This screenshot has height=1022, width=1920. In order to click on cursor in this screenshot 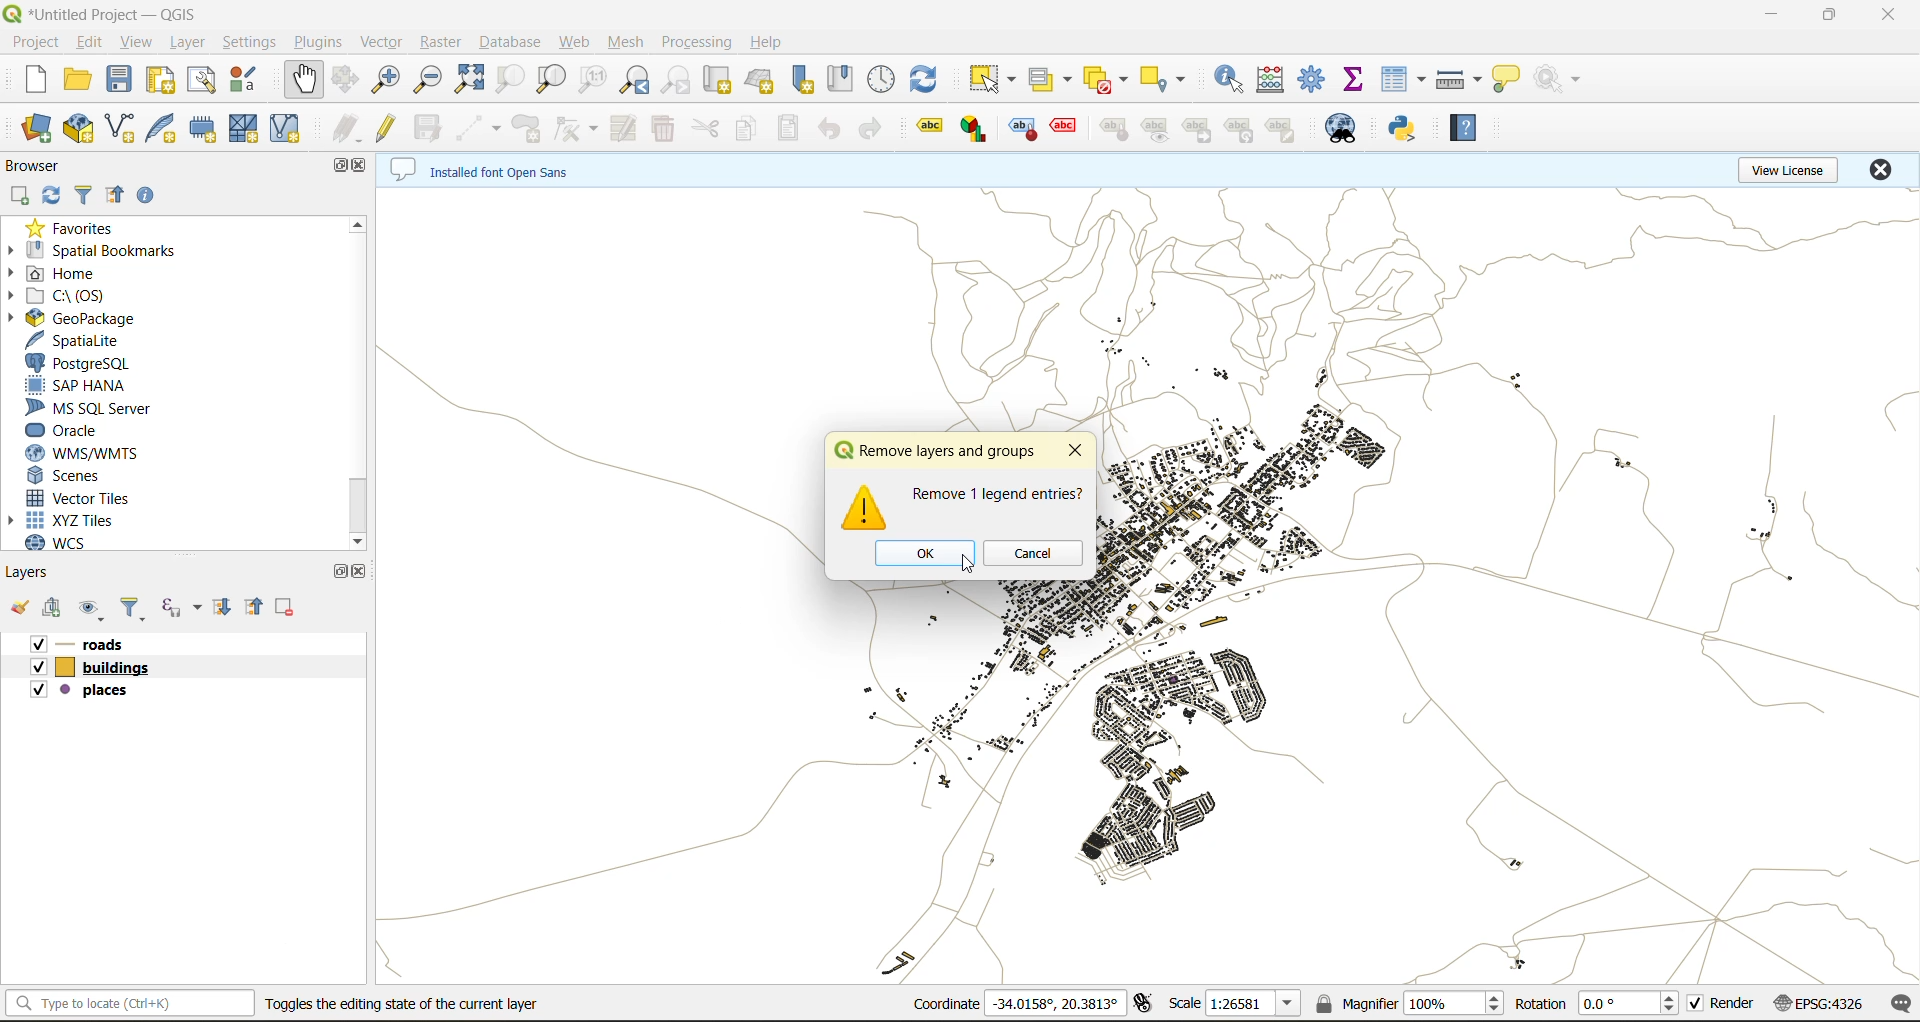, I will do `click(952, 573)`.